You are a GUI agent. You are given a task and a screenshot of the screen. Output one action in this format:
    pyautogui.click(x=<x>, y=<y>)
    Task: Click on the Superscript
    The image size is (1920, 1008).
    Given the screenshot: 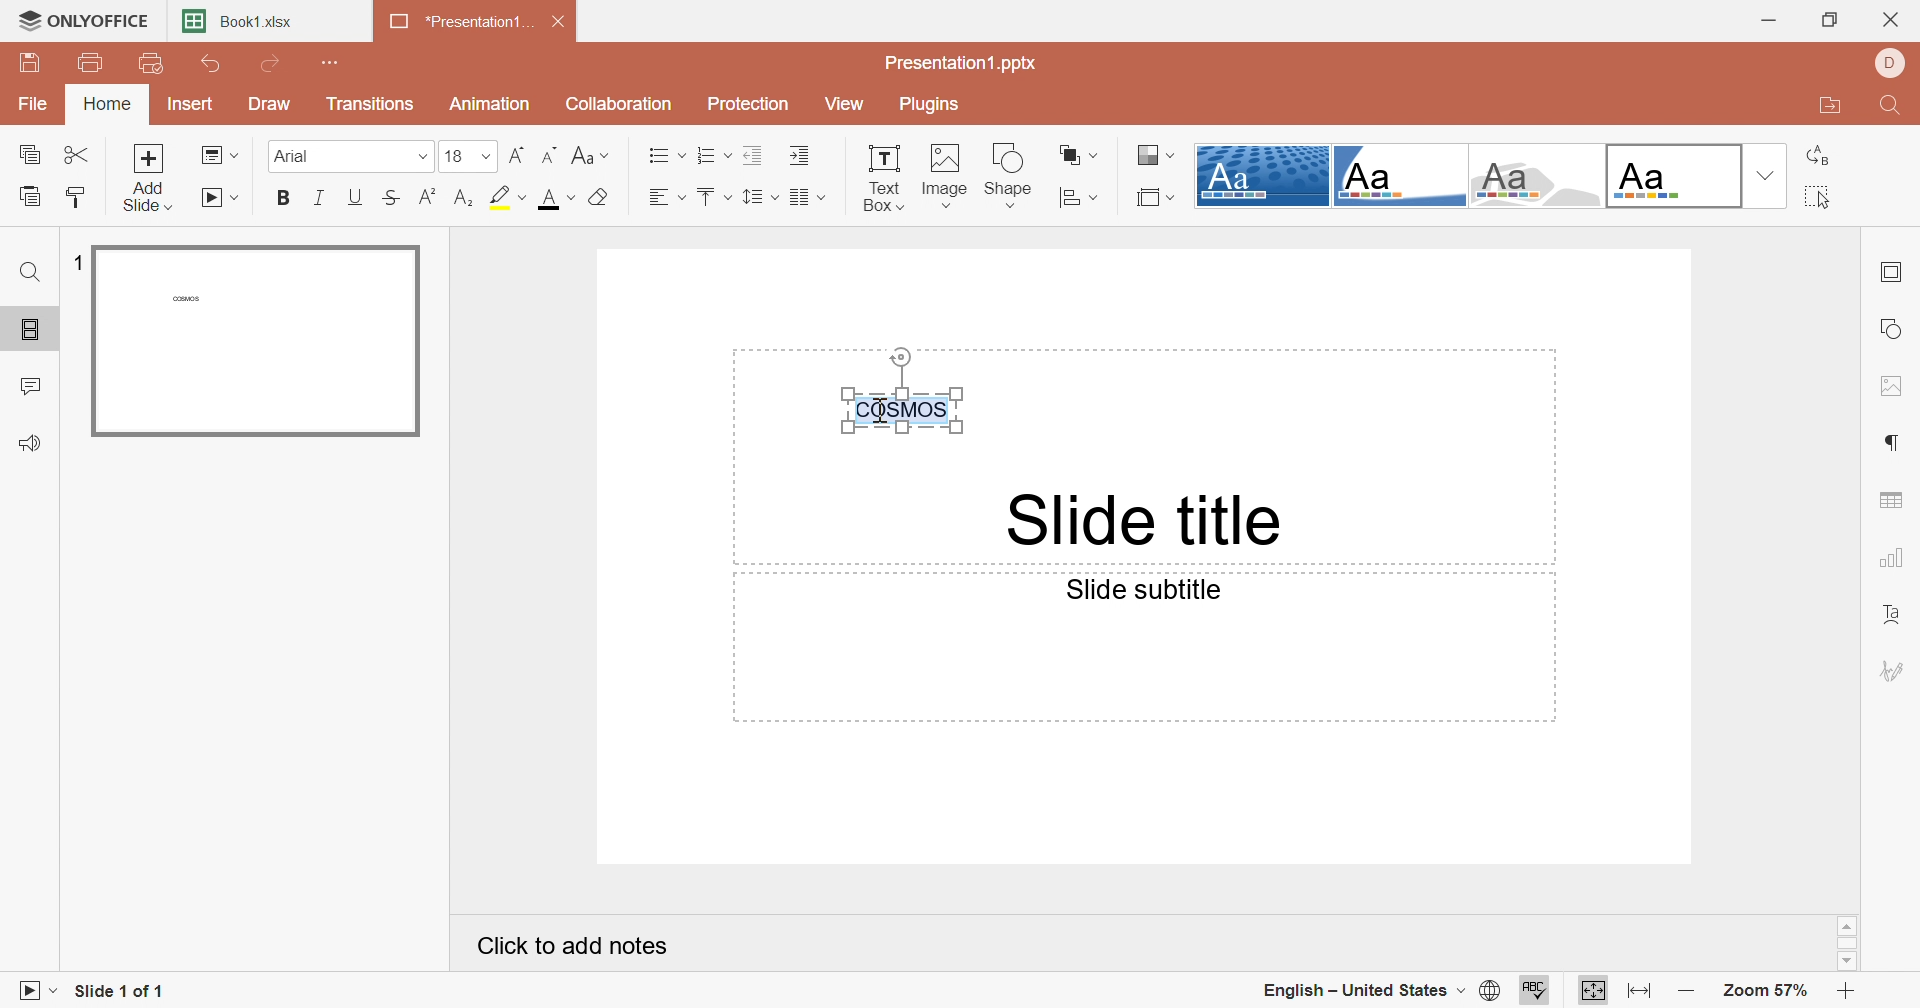 What is the action you would take?
    pyautogui.click(x=426, y=199)
    